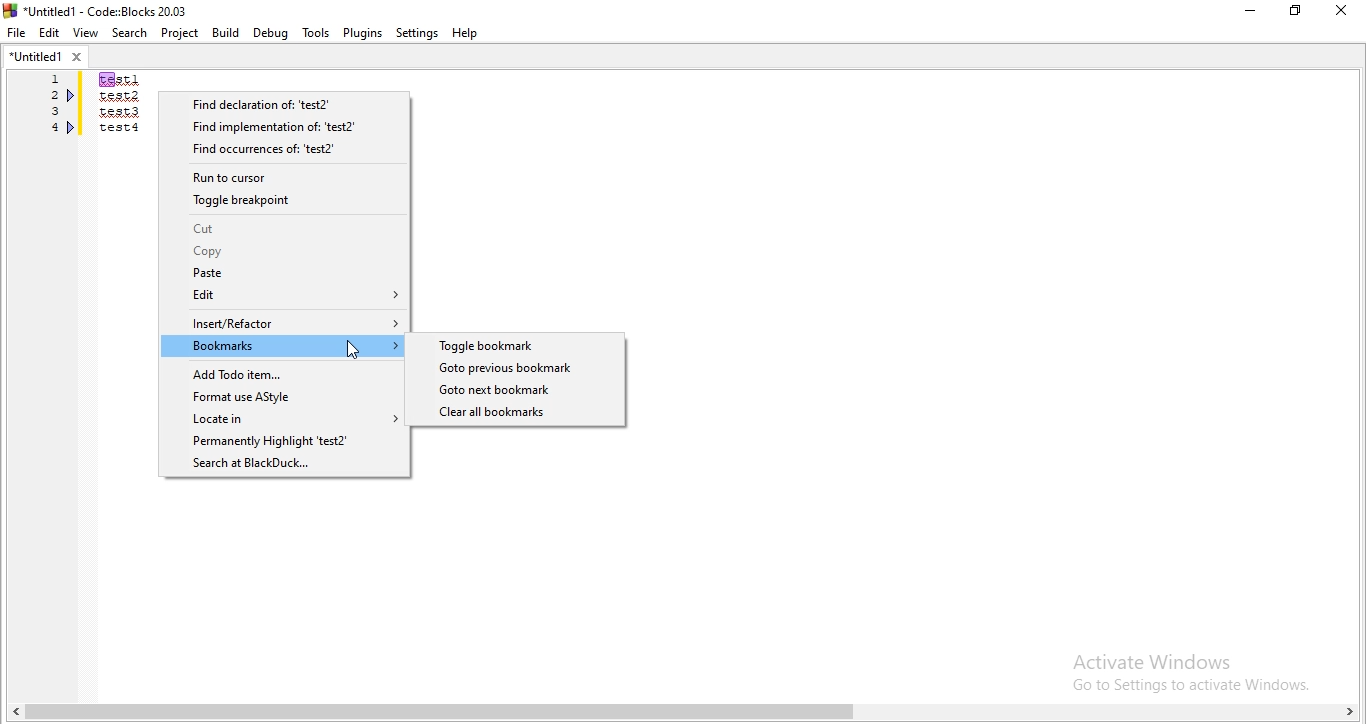  What do you see at coordinates (284, 204) in the screenshot?
I see `Toggle breakpoint` at bounding box center [284, 204].